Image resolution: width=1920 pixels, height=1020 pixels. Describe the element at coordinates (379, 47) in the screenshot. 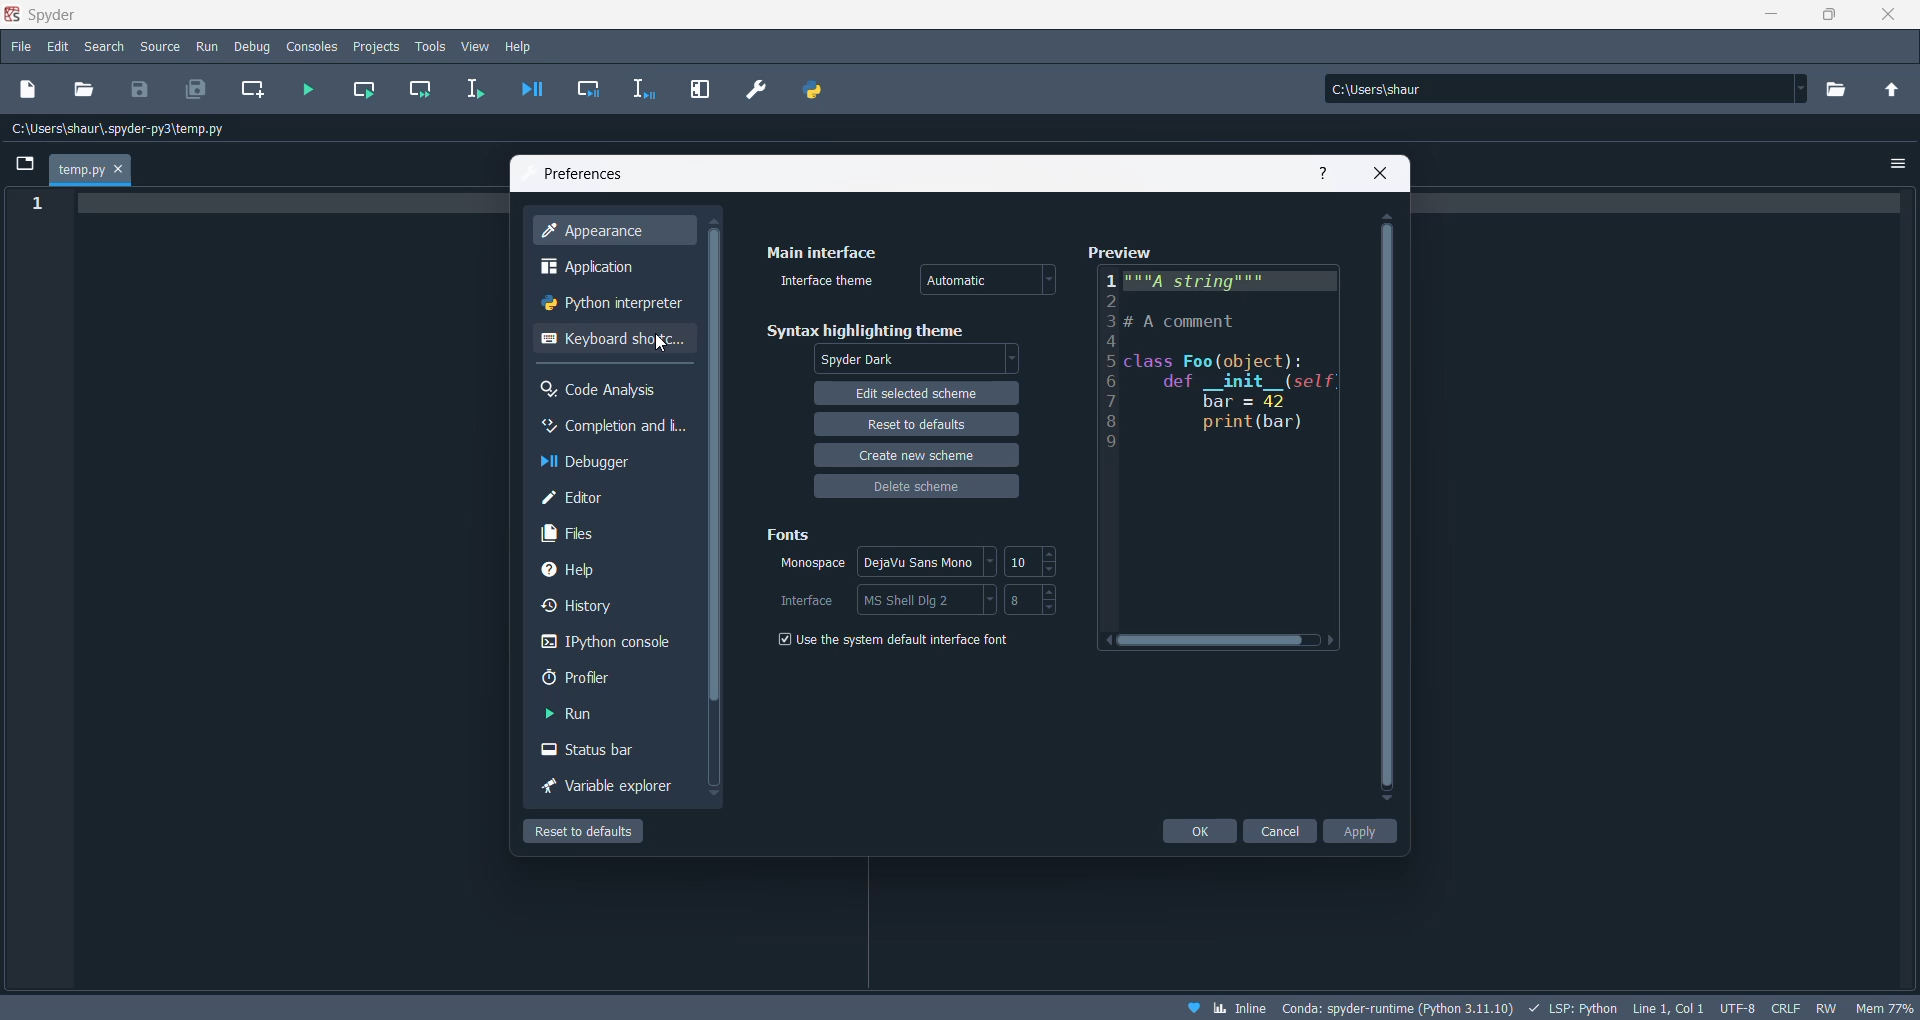

I see `projects` at that location.